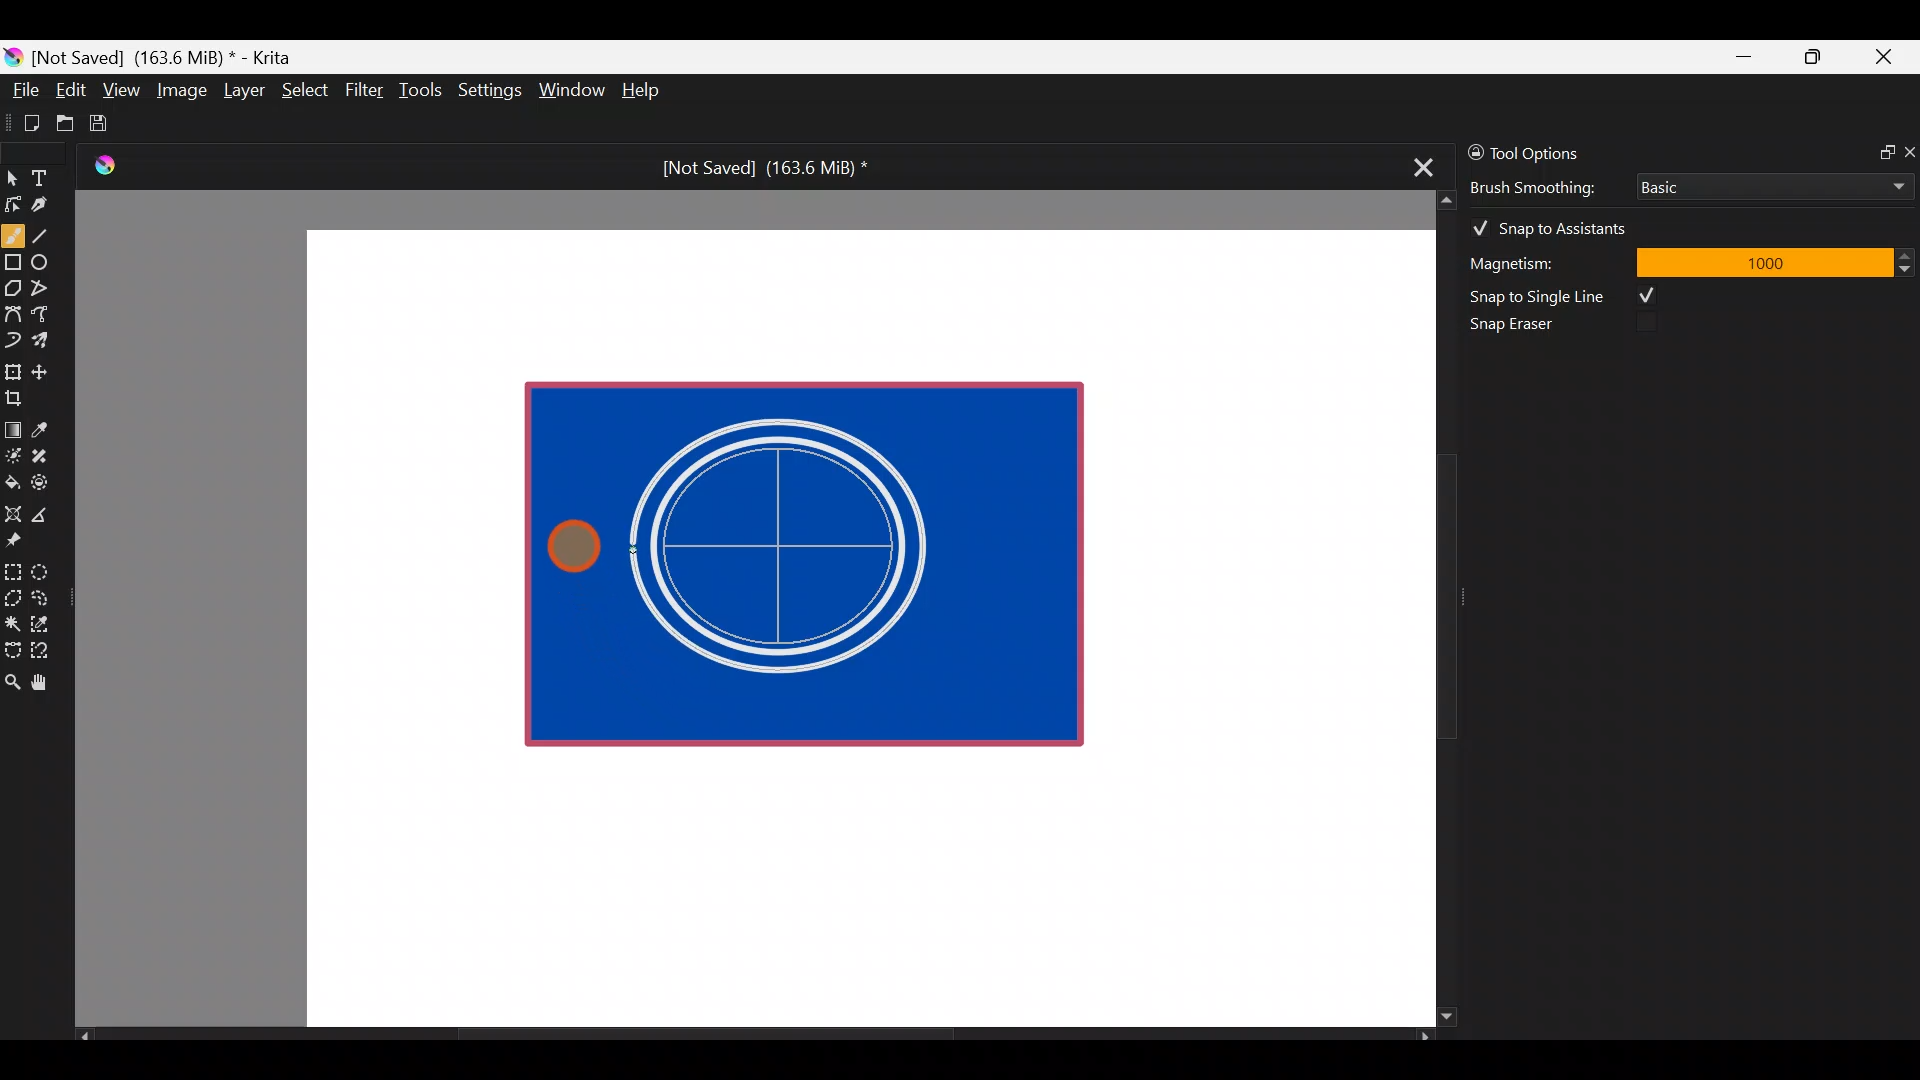  Describe the element at coordinates (1554, 153) in the screenshot. I see `Tool options` at that location.